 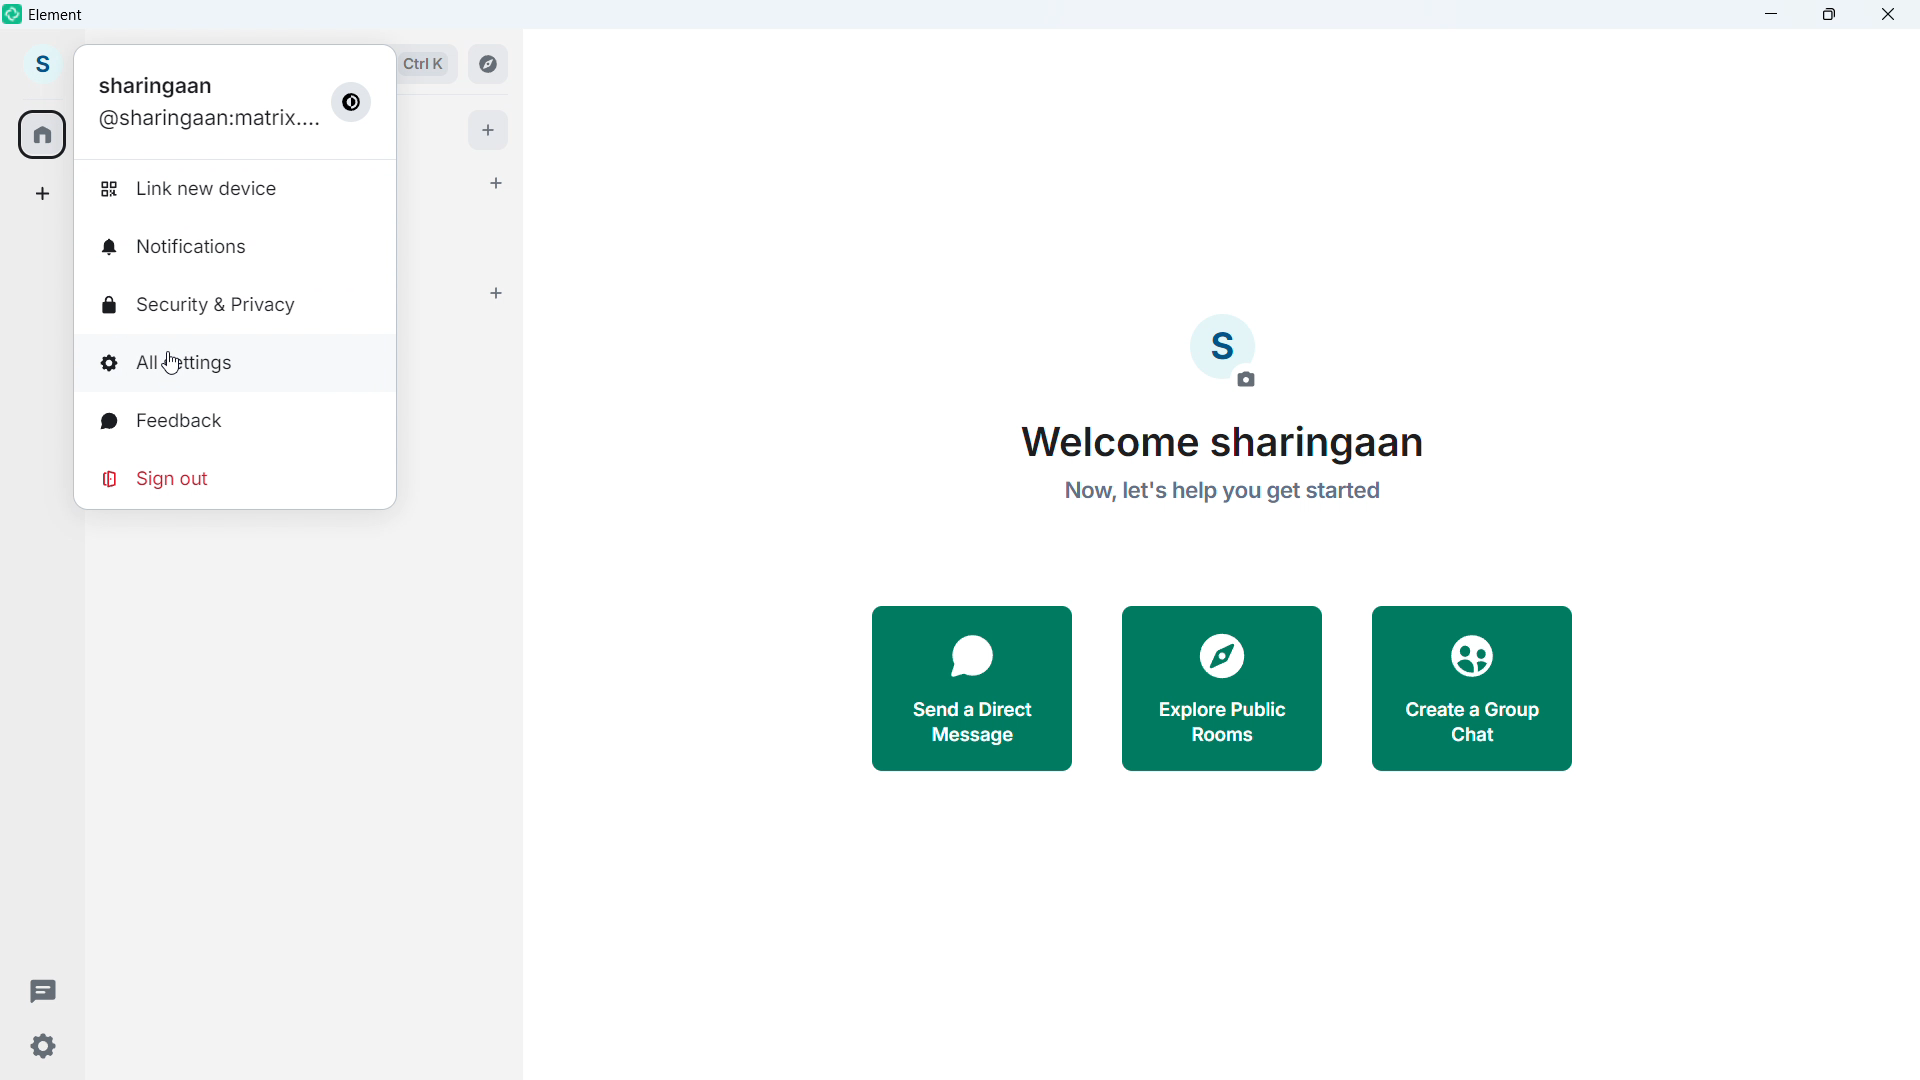 I want to click on Close , so click(x=1889, y=15).